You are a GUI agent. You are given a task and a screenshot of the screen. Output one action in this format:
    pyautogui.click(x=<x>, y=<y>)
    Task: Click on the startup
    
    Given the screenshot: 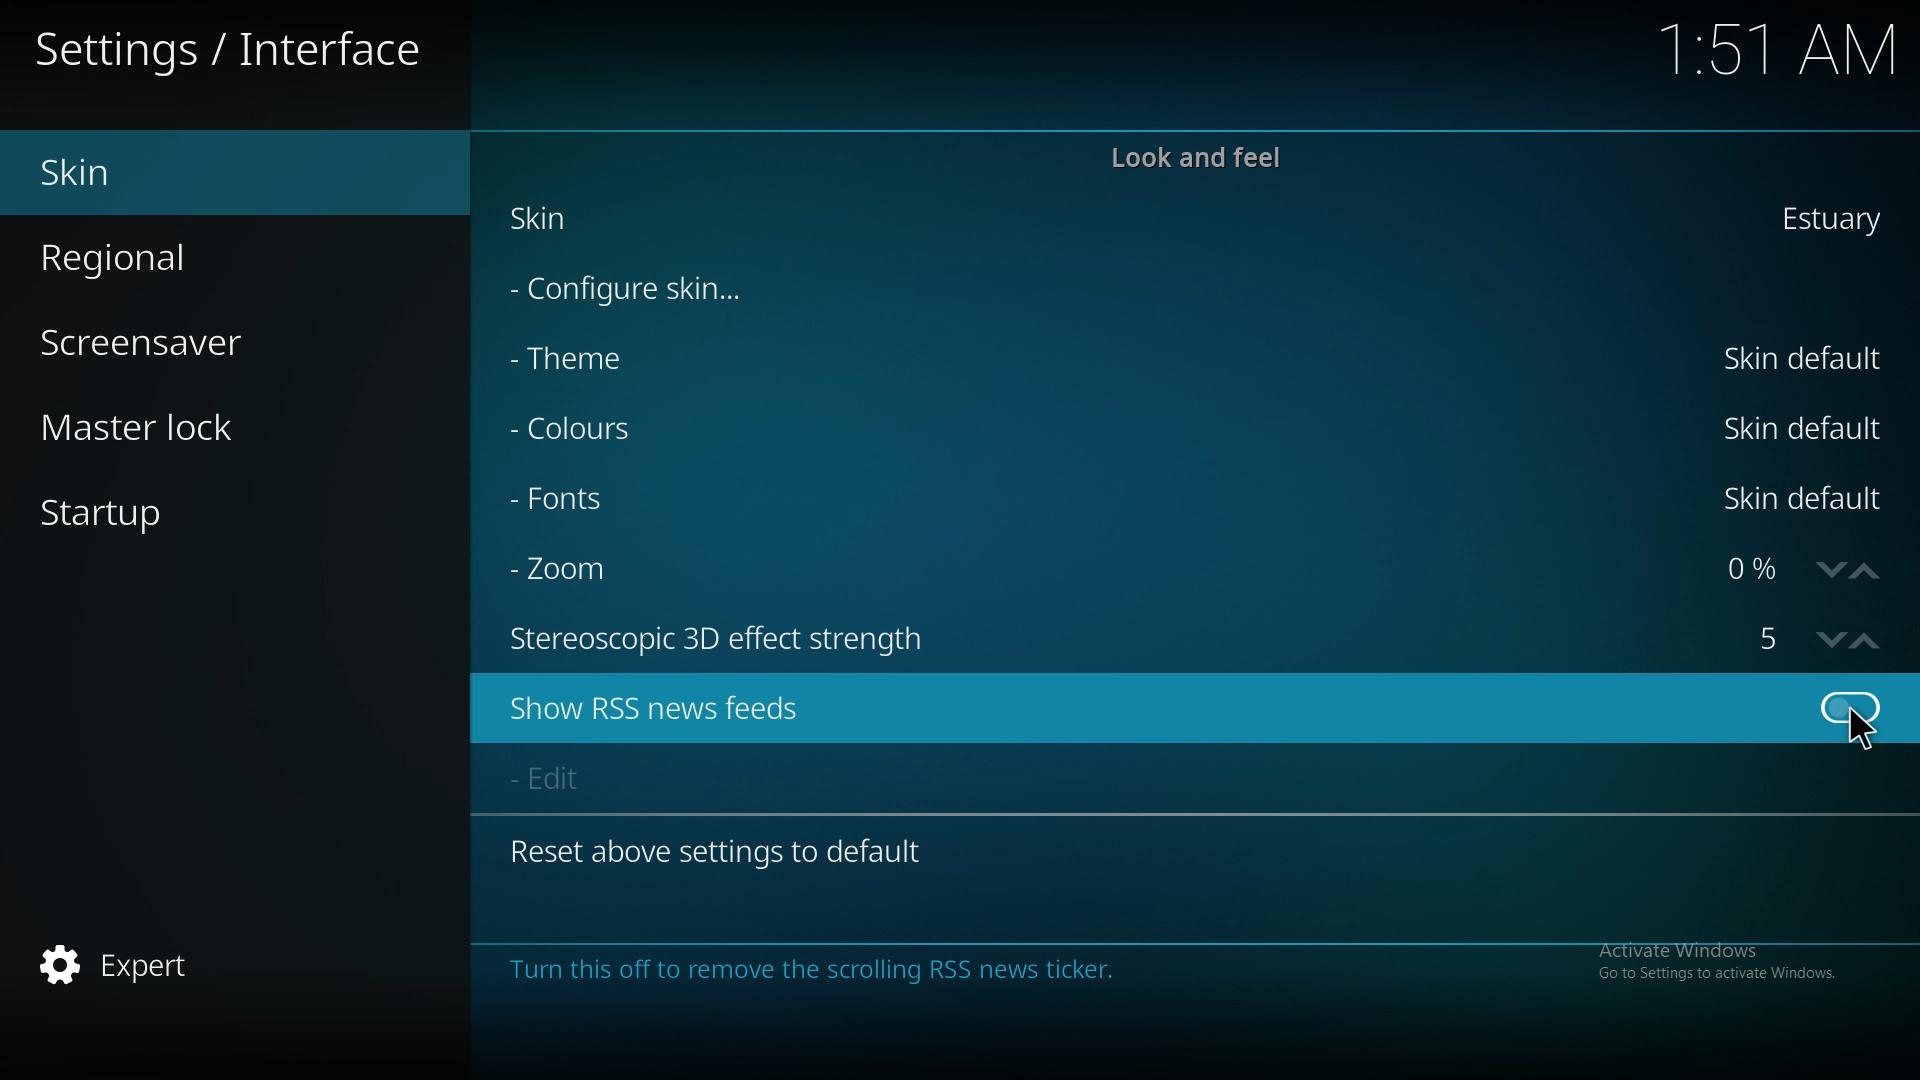 What is the action you would take?
    pyautogui.click(x=139, y=518)
    